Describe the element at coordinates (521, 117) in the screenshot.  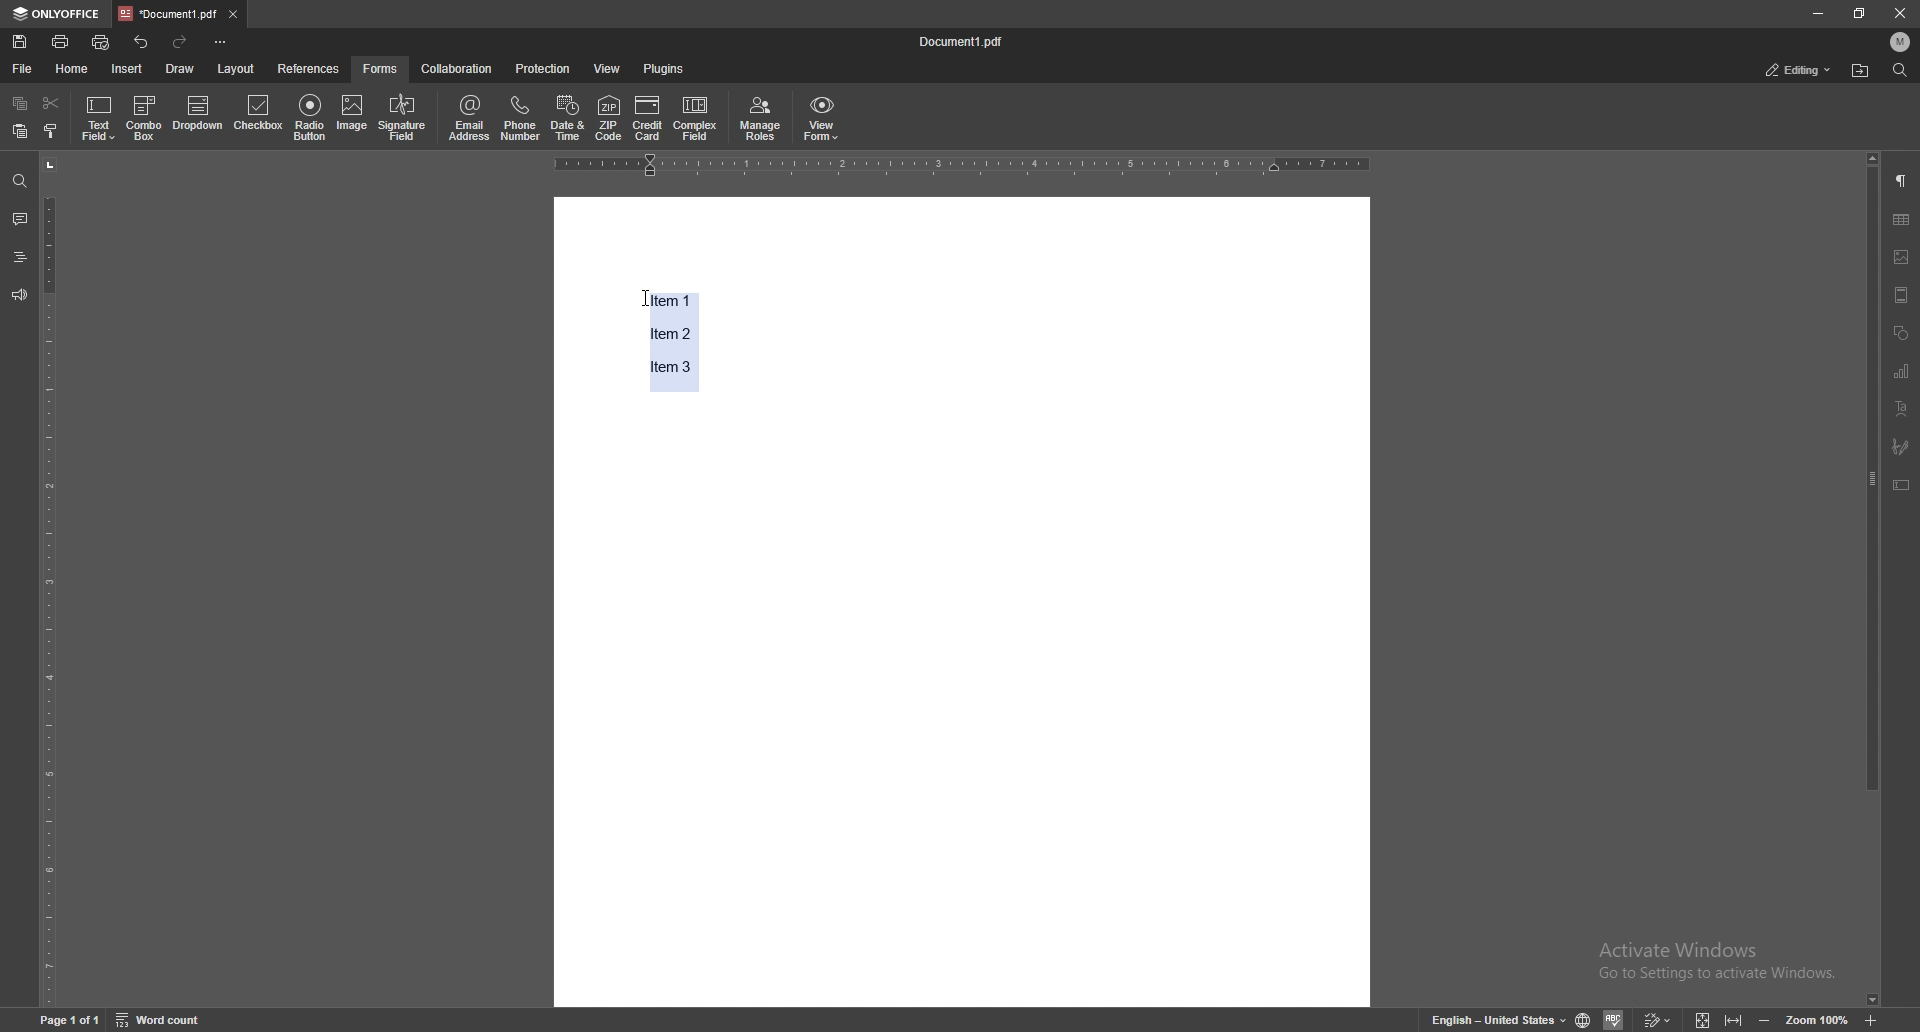
I see `phone number` at that location.